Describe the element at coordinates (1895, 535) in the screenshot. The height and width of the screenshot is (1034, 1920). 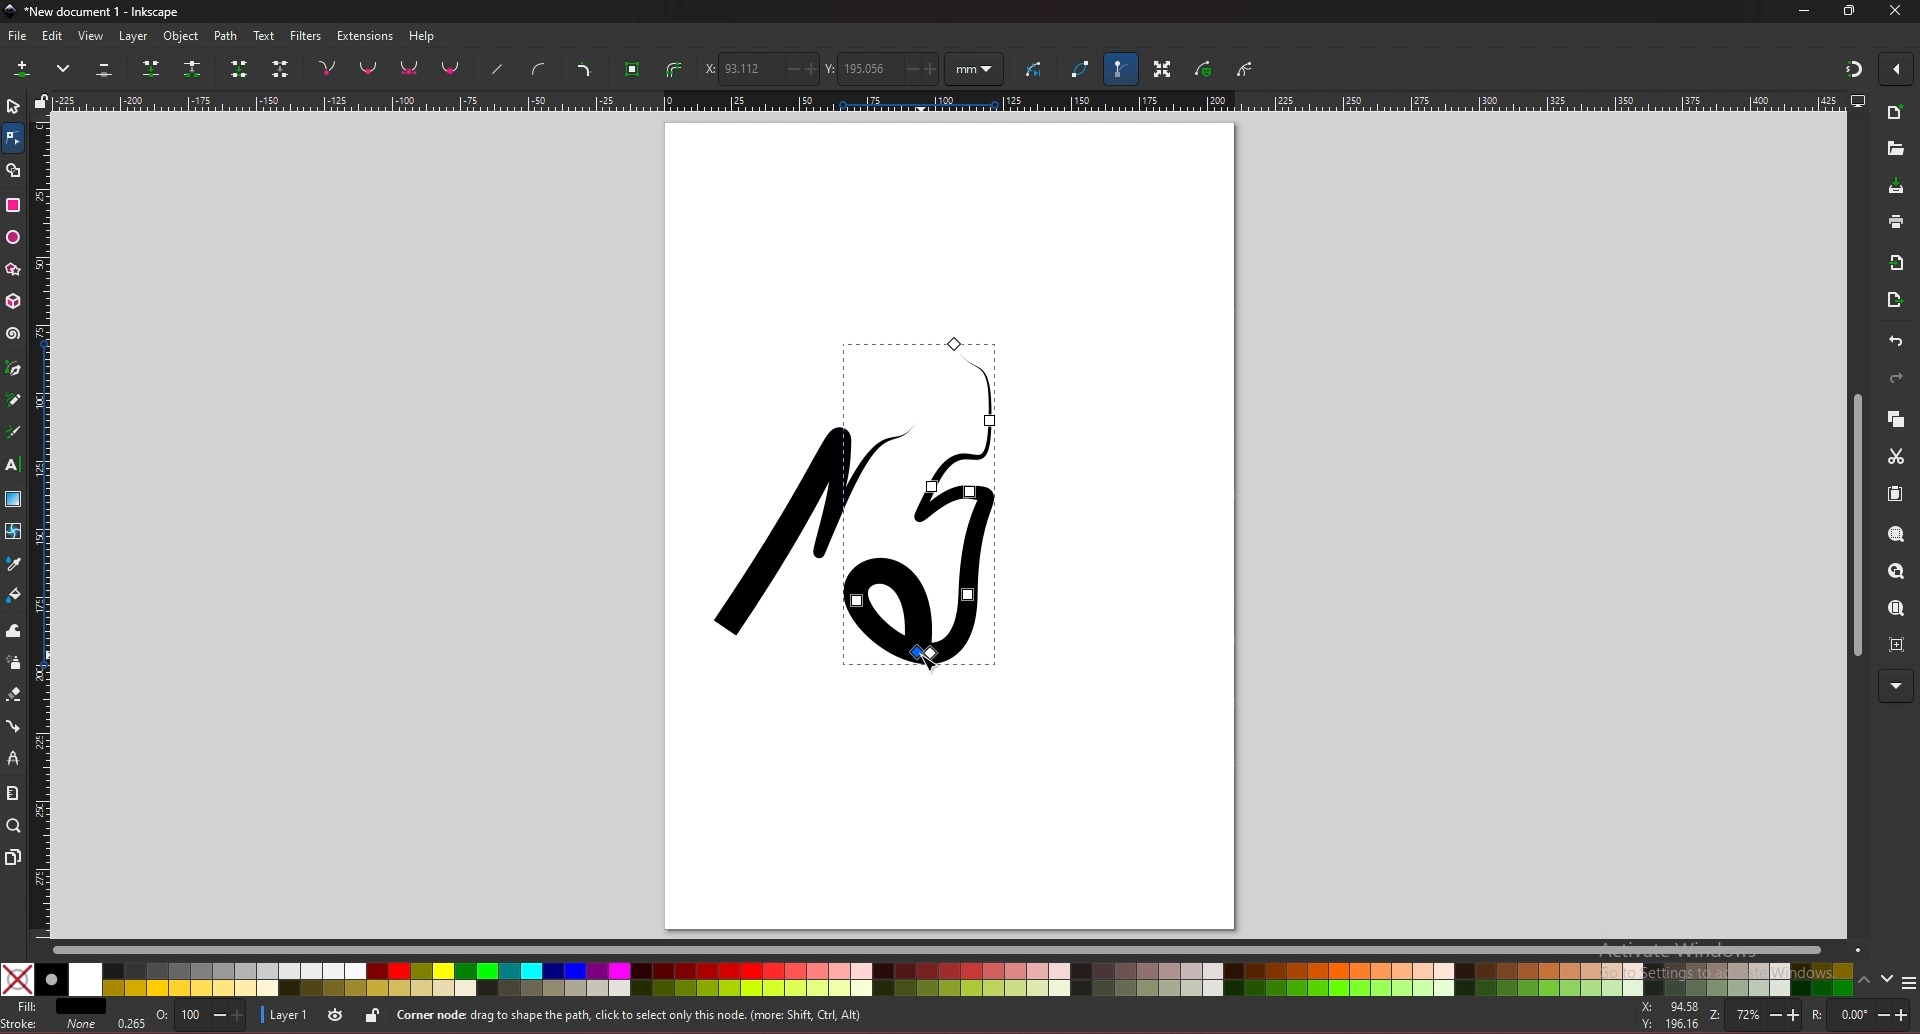
I see `zoom selection` at that location.